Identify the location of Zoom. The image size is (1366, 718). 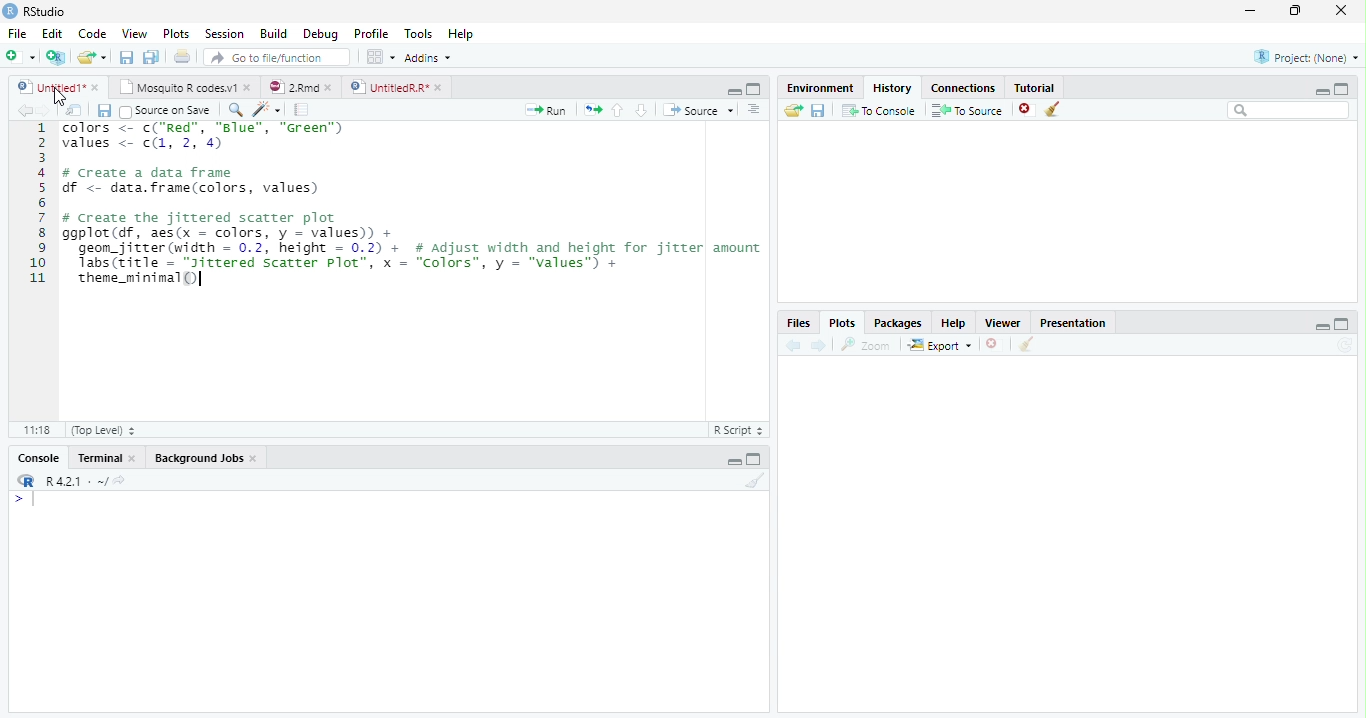
(866, 345).